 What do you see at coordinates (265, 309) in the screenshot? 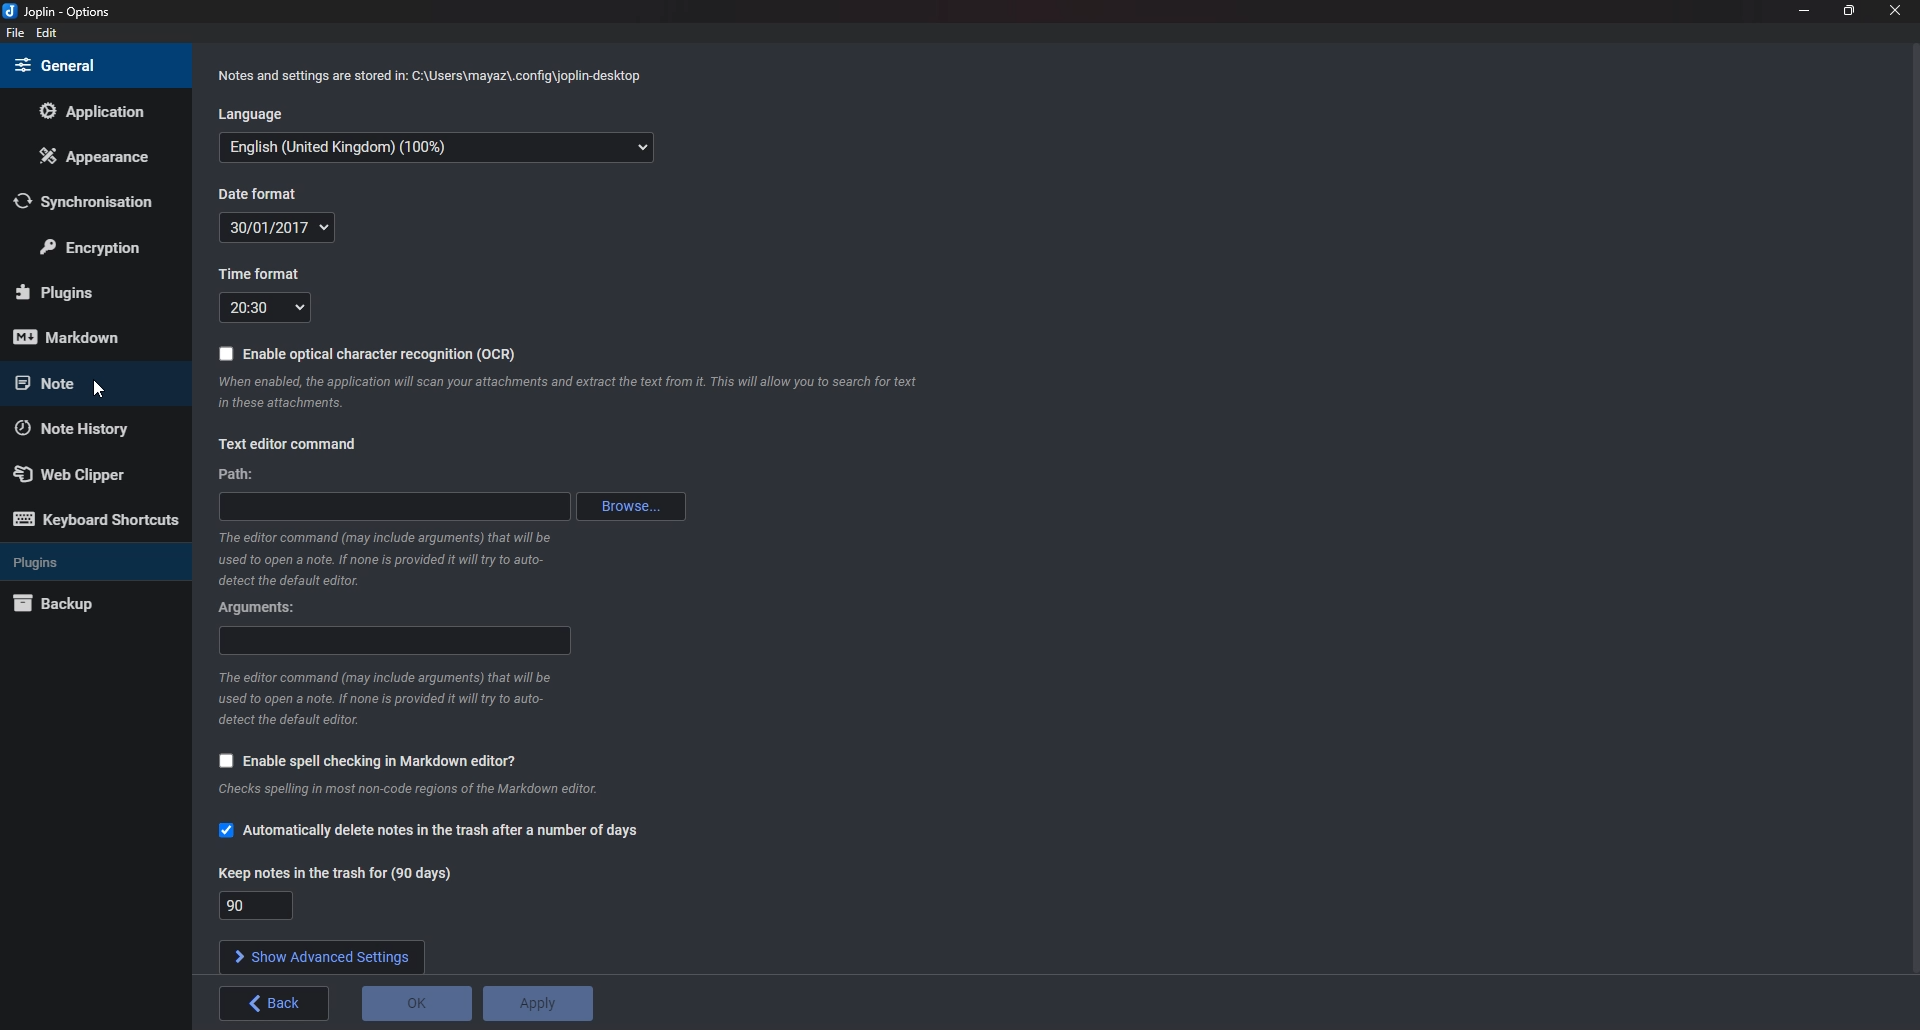
I see `Time format` at bounding box center [265, 309].